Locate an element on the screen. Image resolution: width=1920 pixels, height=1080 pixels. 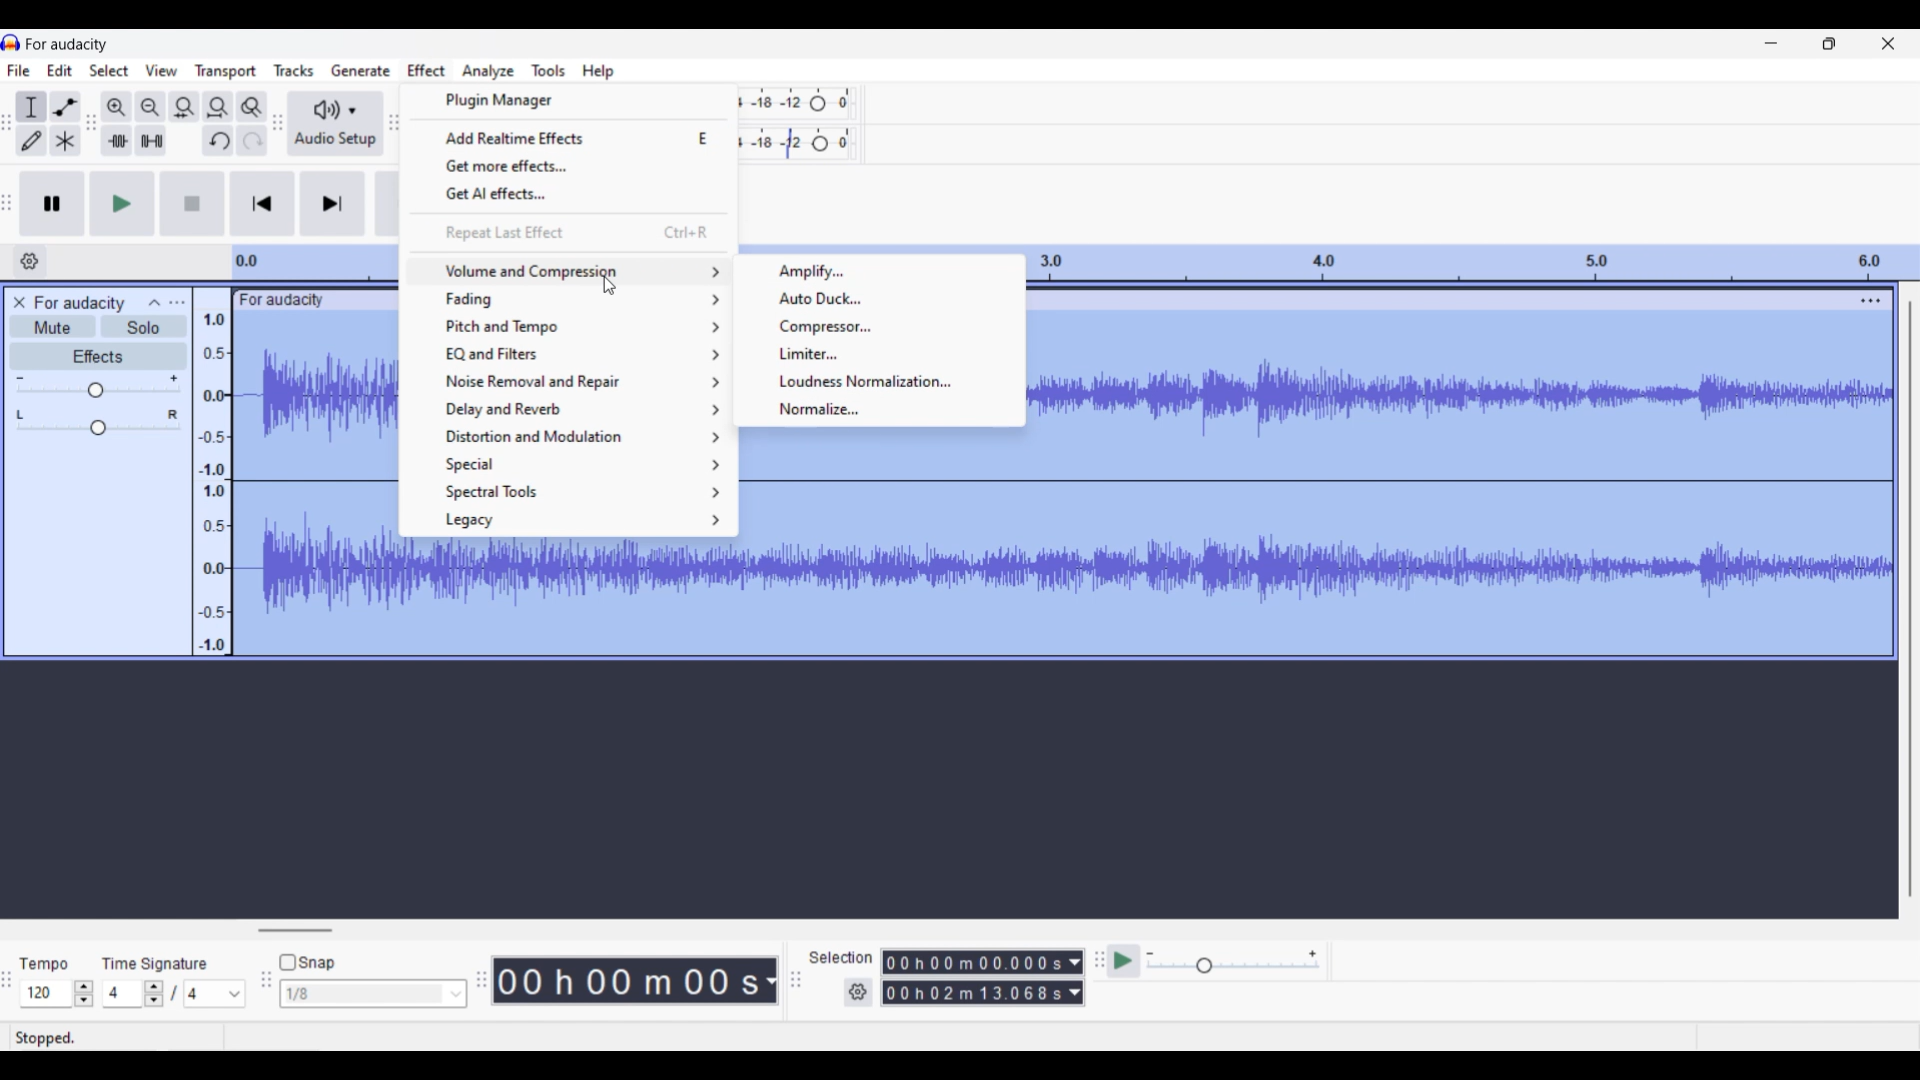
Skip/Select to end is located at coordinates (333, 204).